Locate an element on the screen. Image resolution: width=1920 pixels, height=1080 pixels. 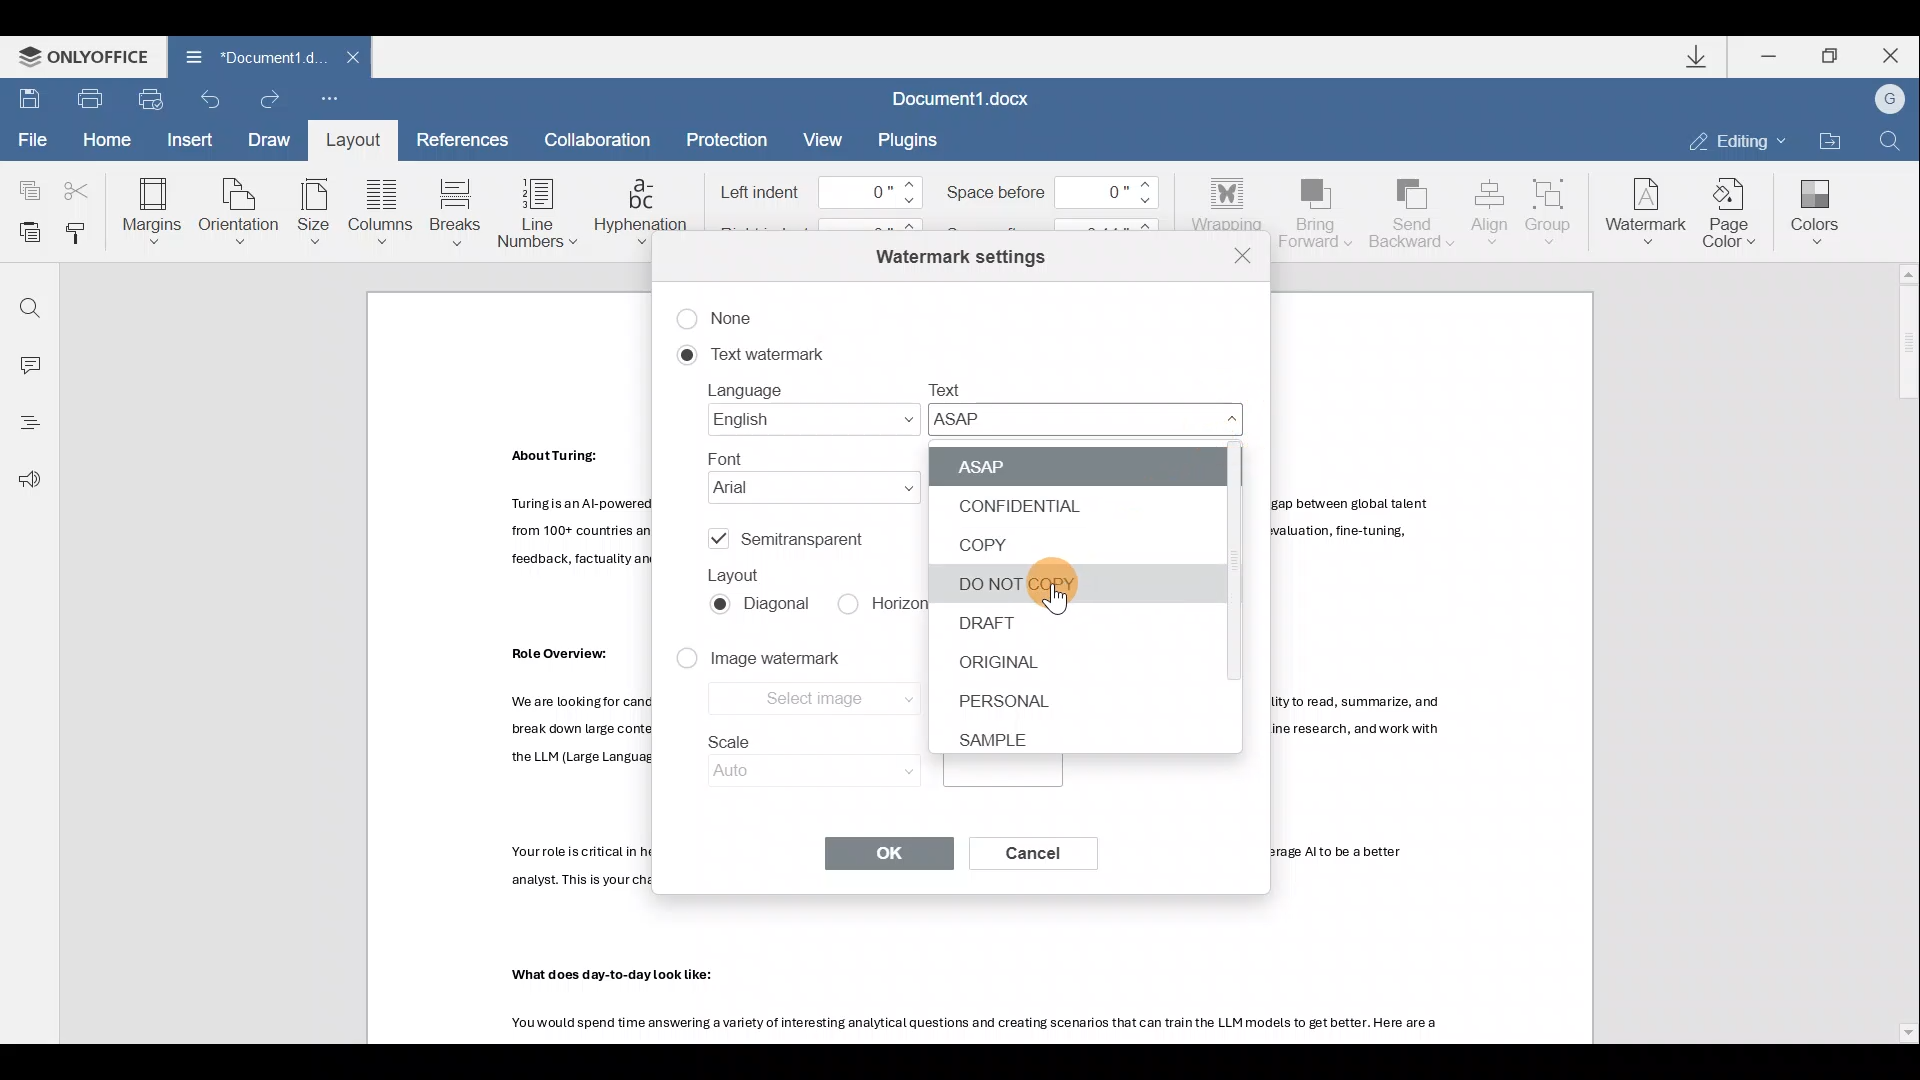
Left indent is located at coordinates (814, 191).